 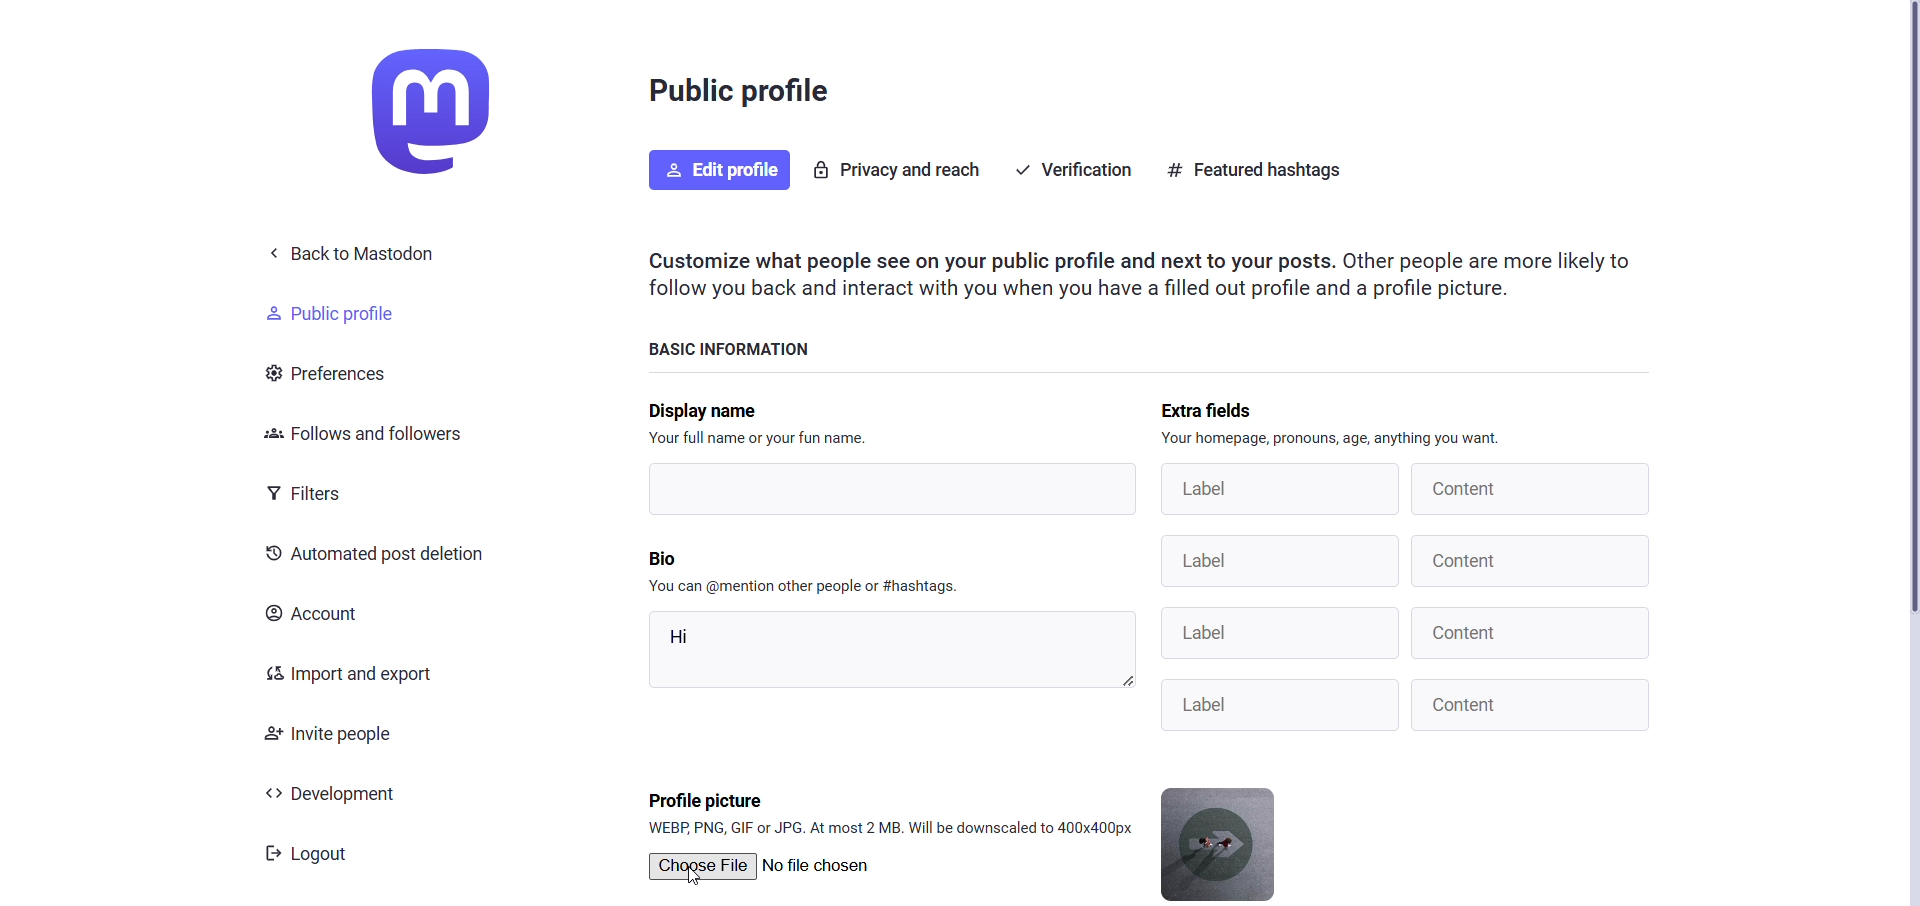 What do you see at coordinates (419, 107) in the screenshot?
I see `logo` at bounding box center [419, 107].